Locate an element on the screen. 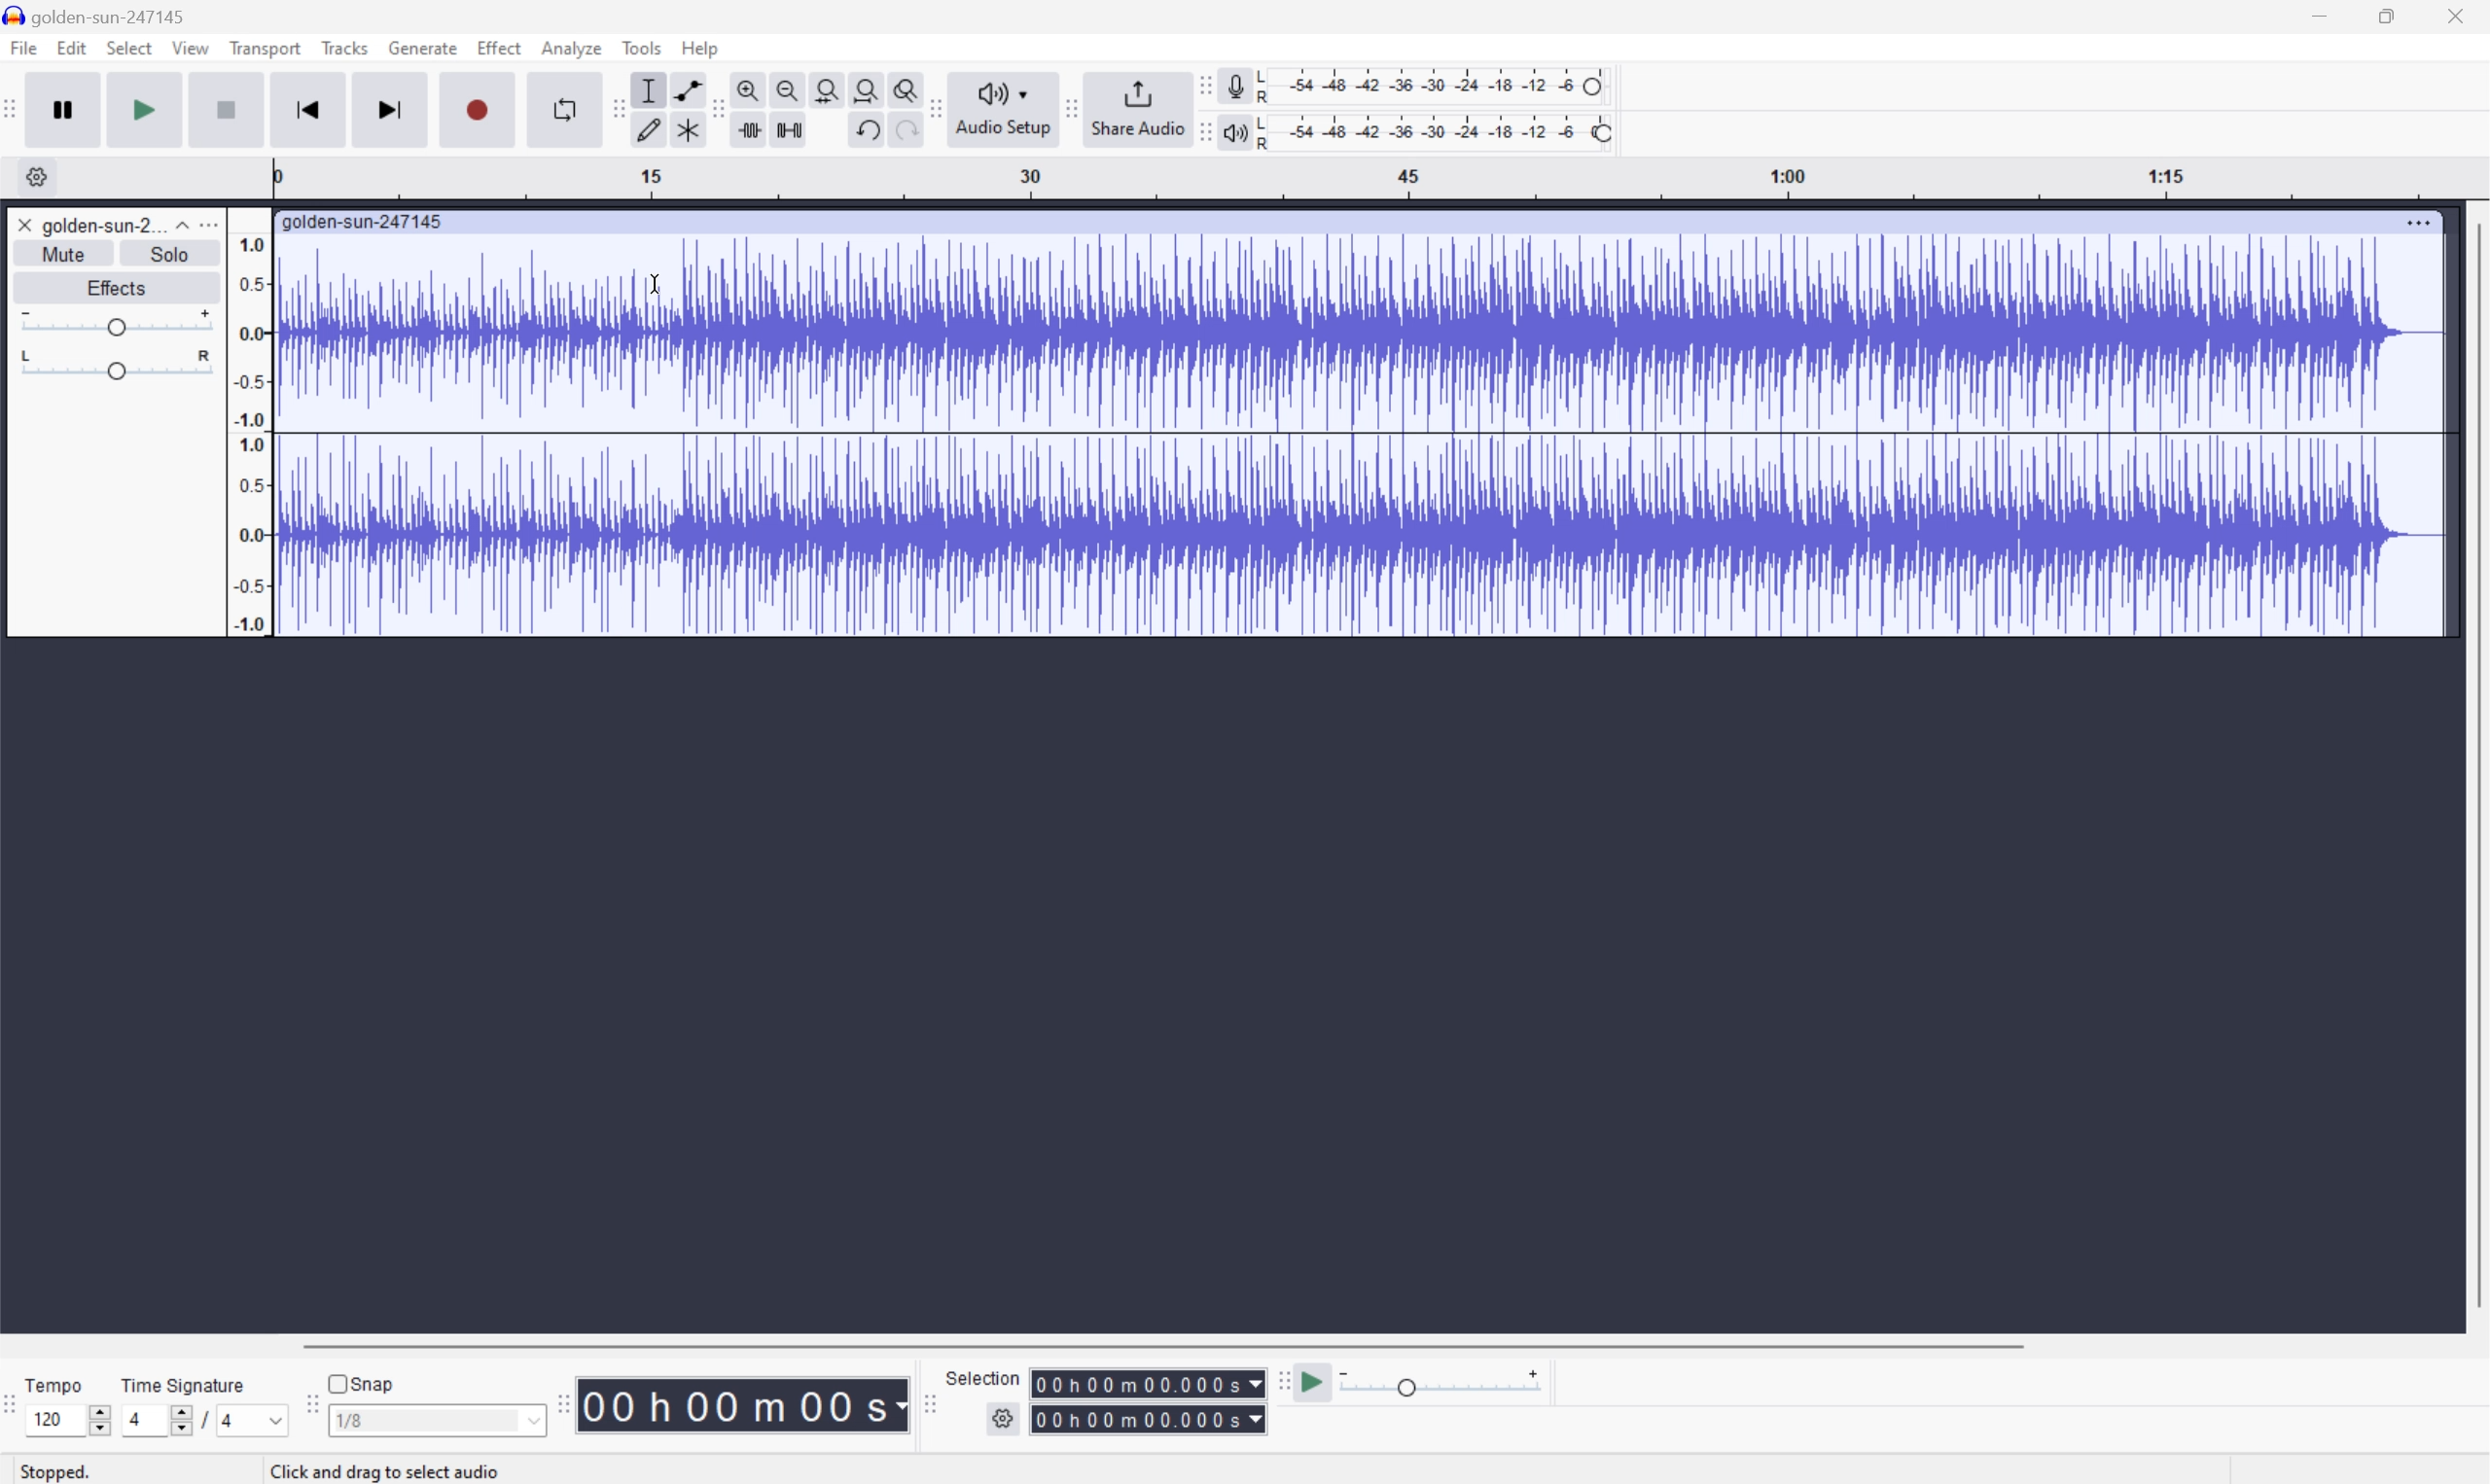 The height and width of the screenshot is (1484, 2490). More is located at coordinates (2419, 218).